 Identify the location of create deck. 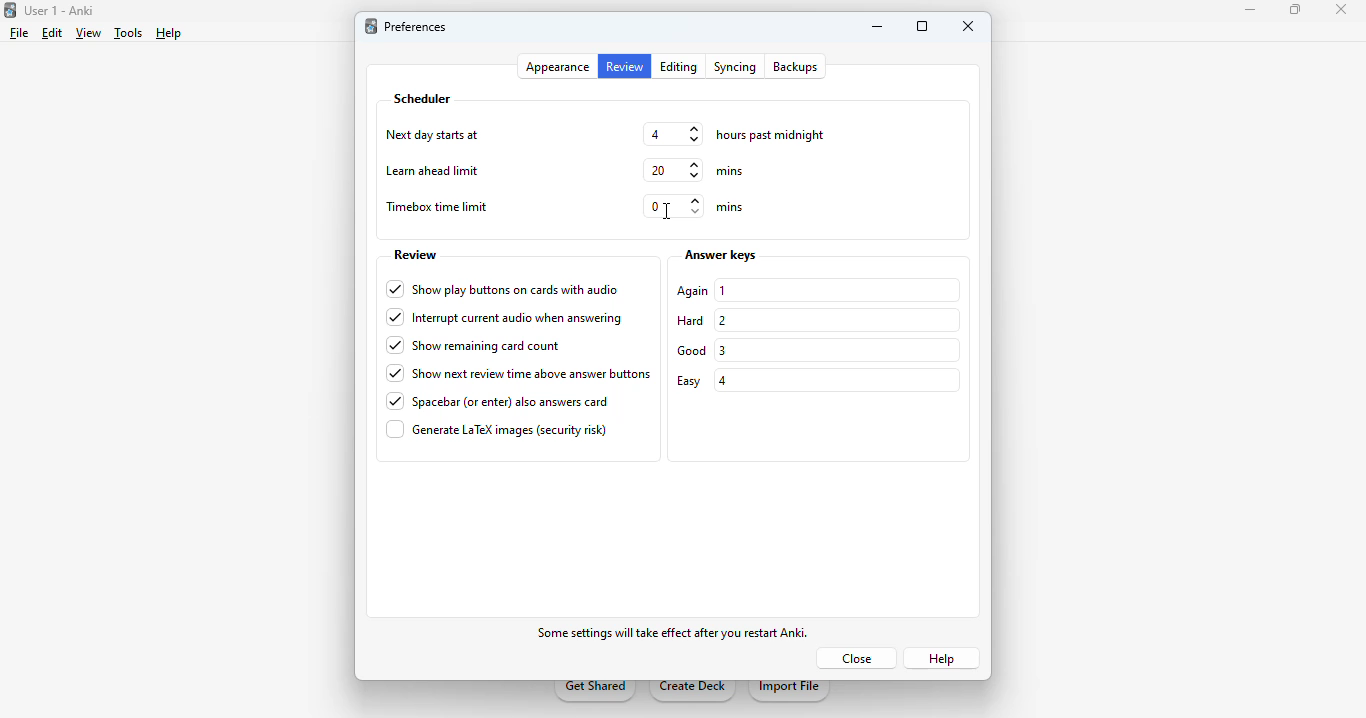
(693, 691).